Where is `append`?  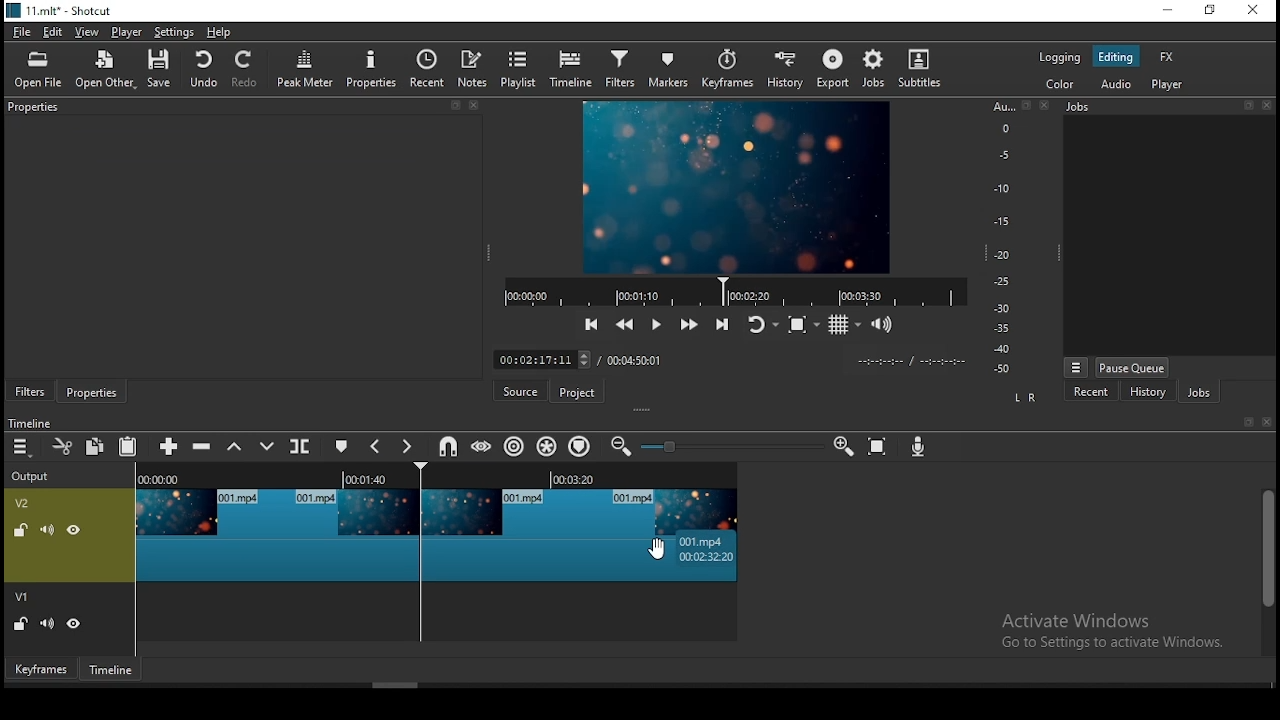
append is located at coordinates (171, 448).